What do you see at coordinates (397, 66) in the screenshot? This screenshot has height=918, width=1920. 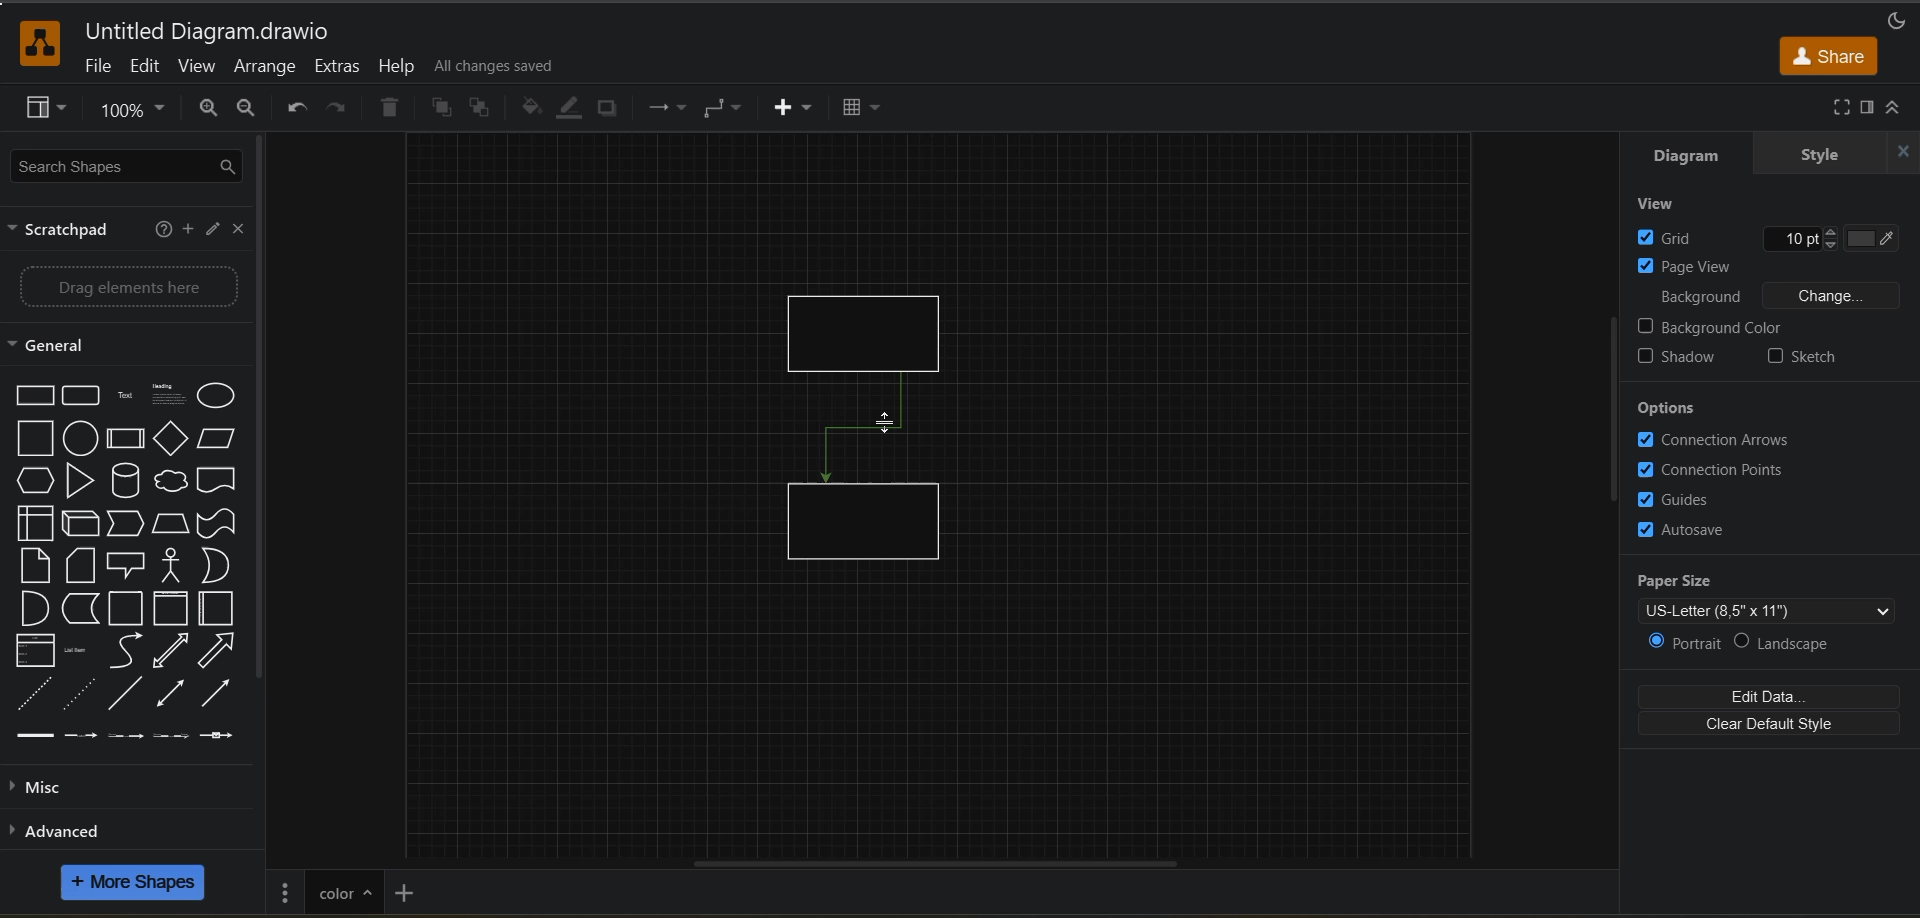 I see `help` at bounding box center [397, 66].